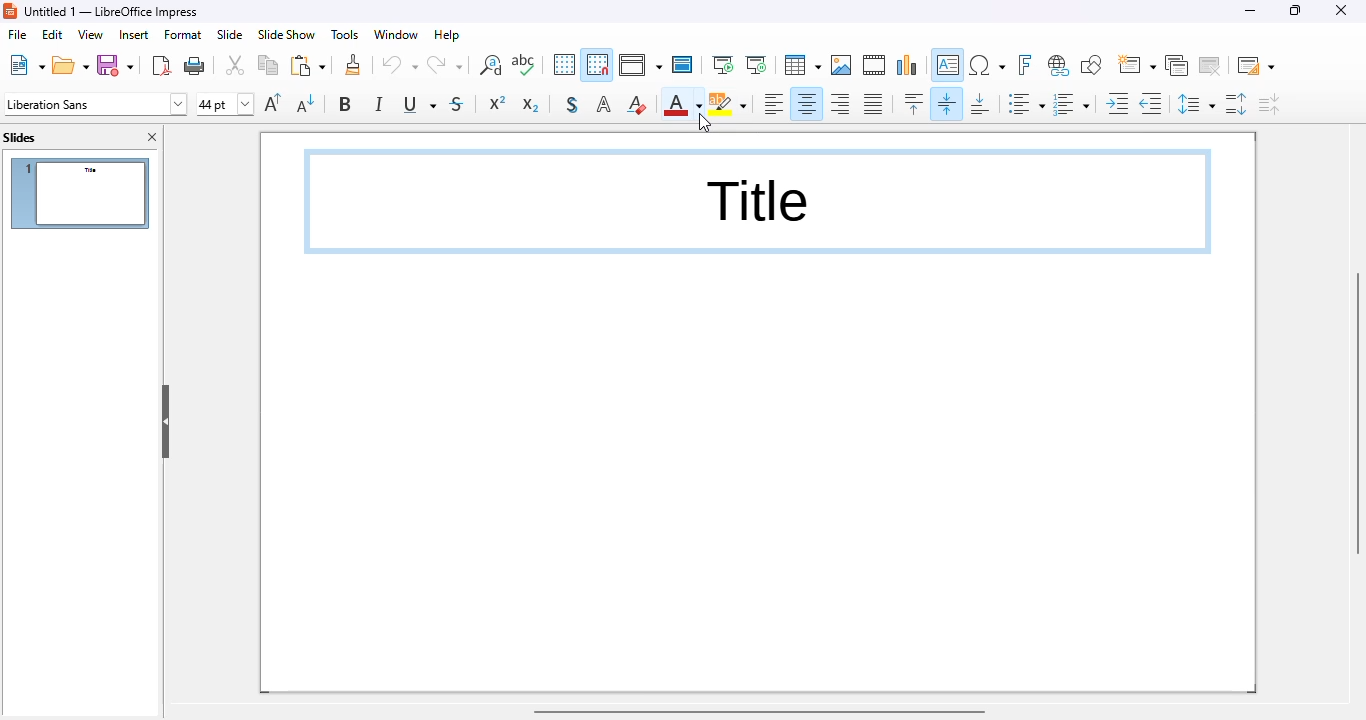  What do you see at coordinates (1236, 104) in the screenshot?
I see `increase paragraph spacing` at bounding box center [1236, 104].